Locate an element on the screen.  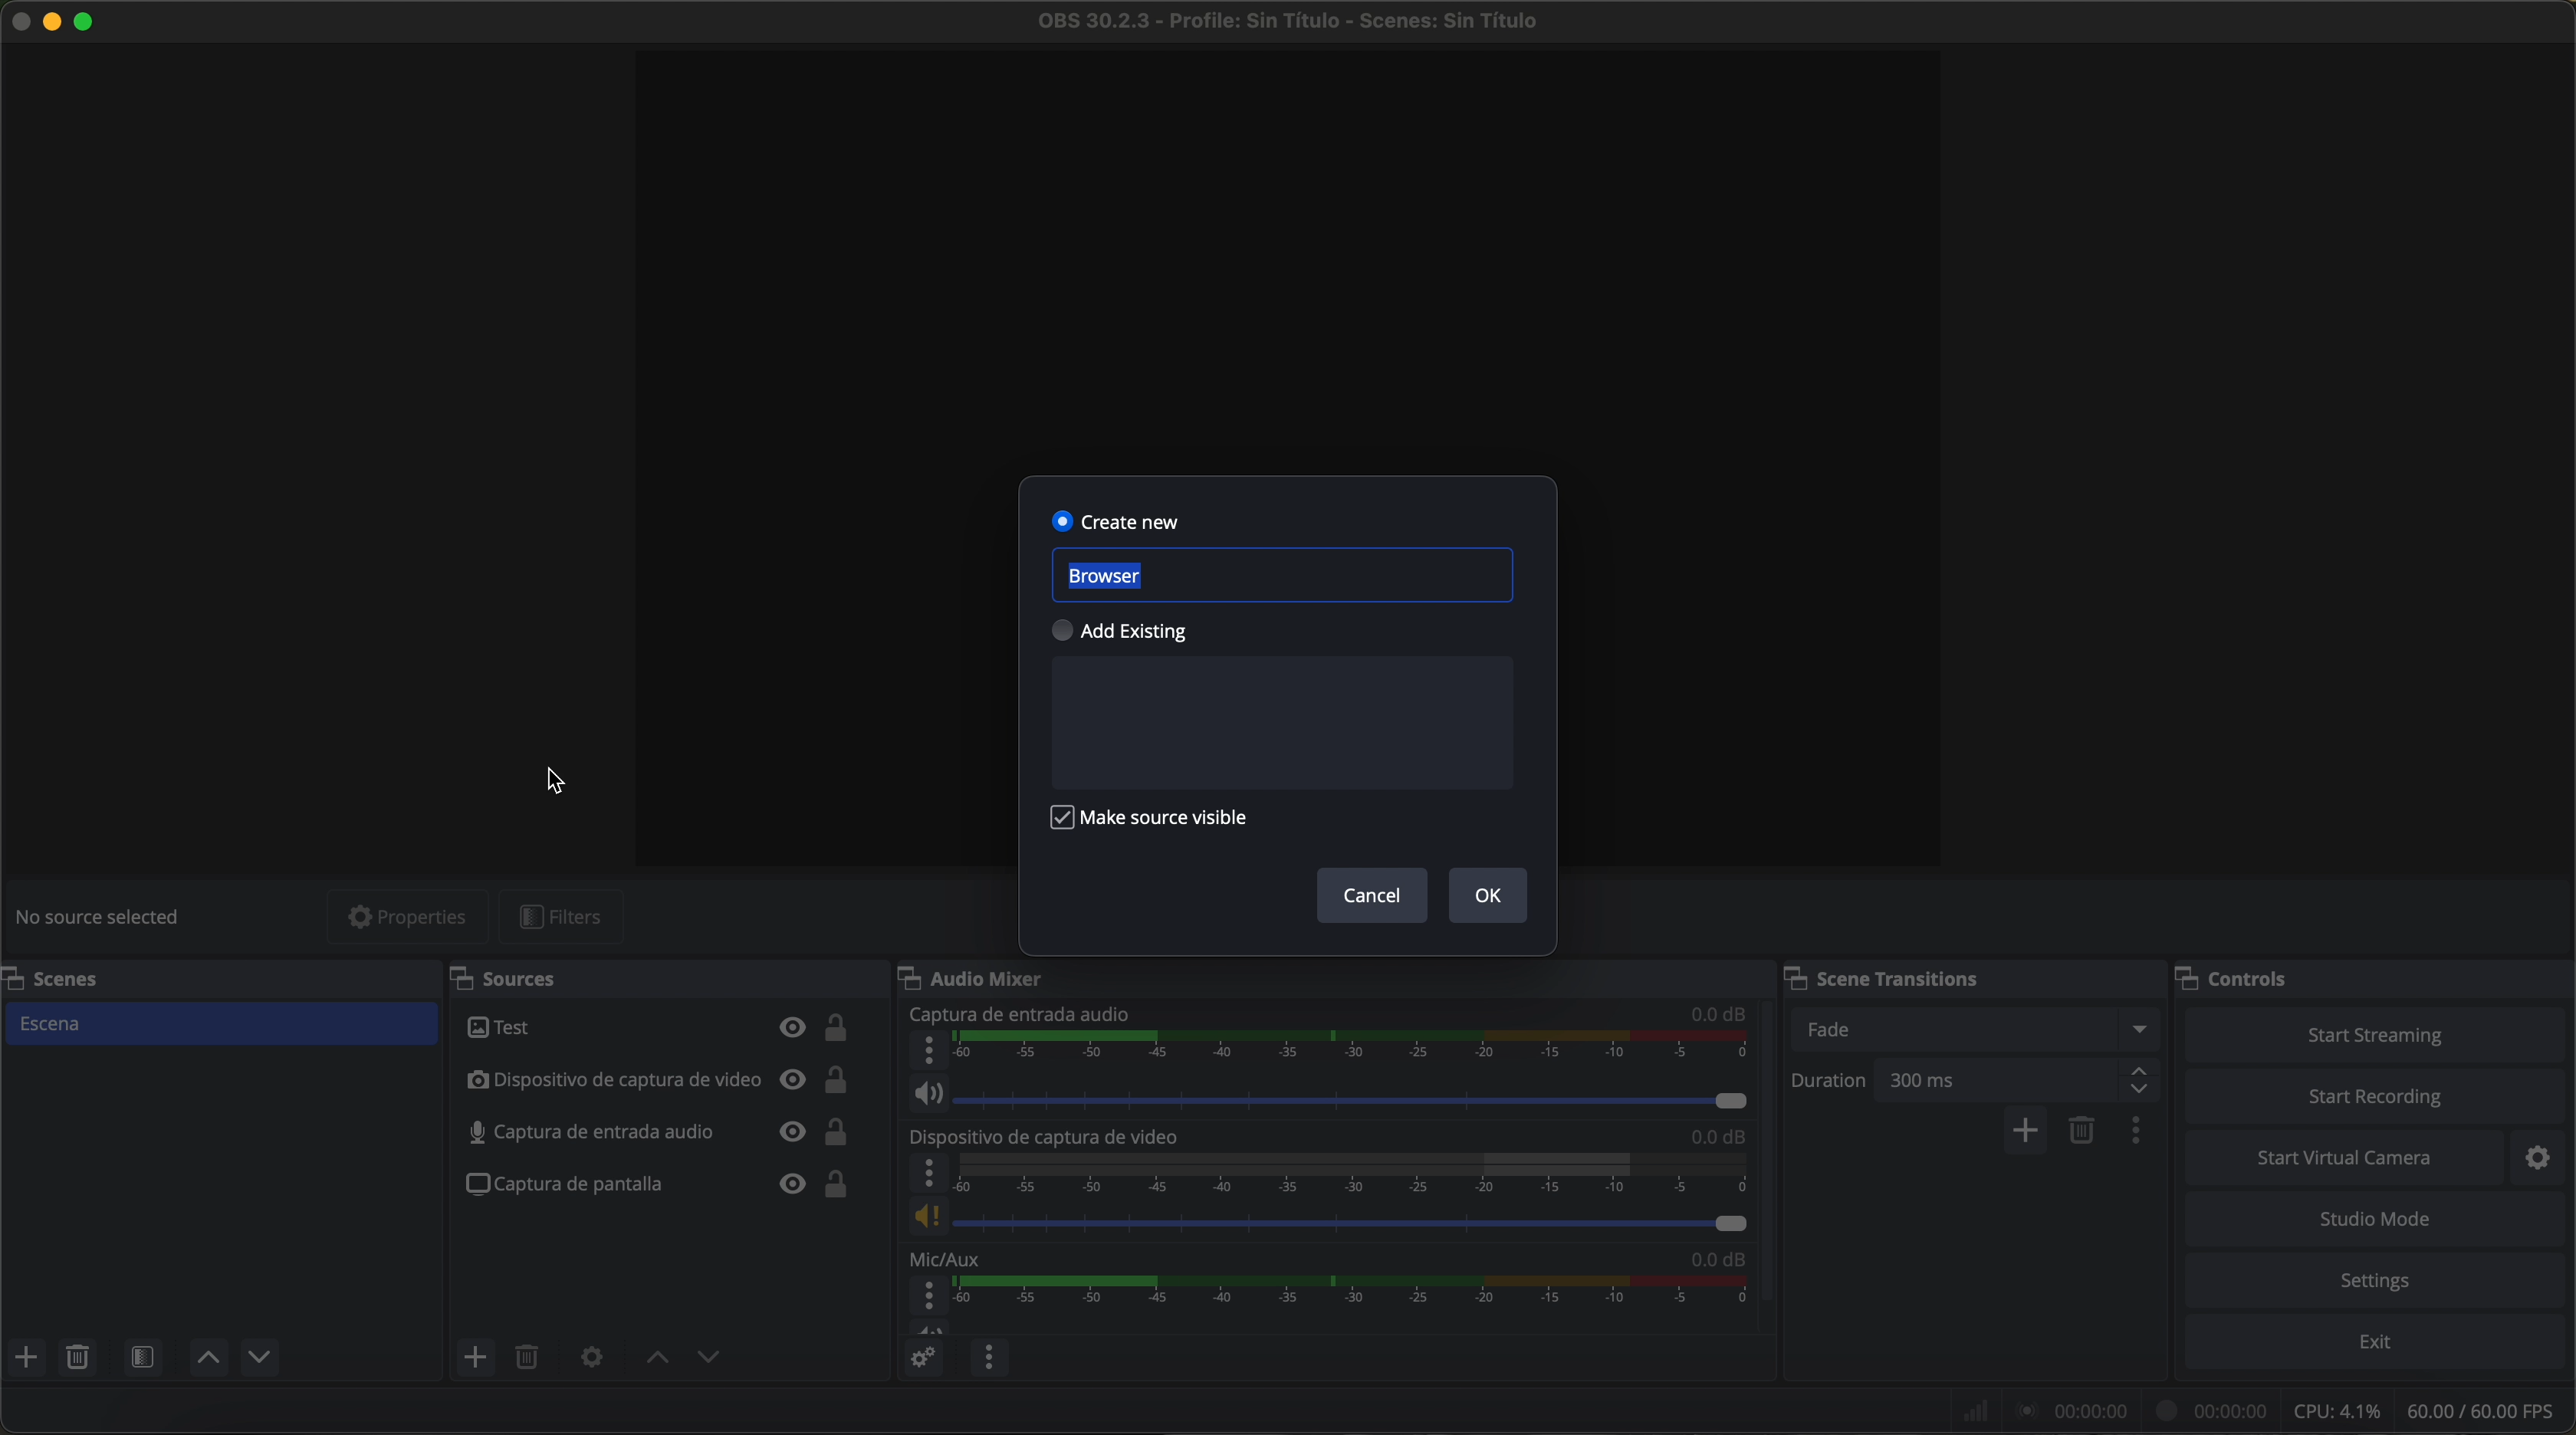
more options is located at coordinates (926, 1051).